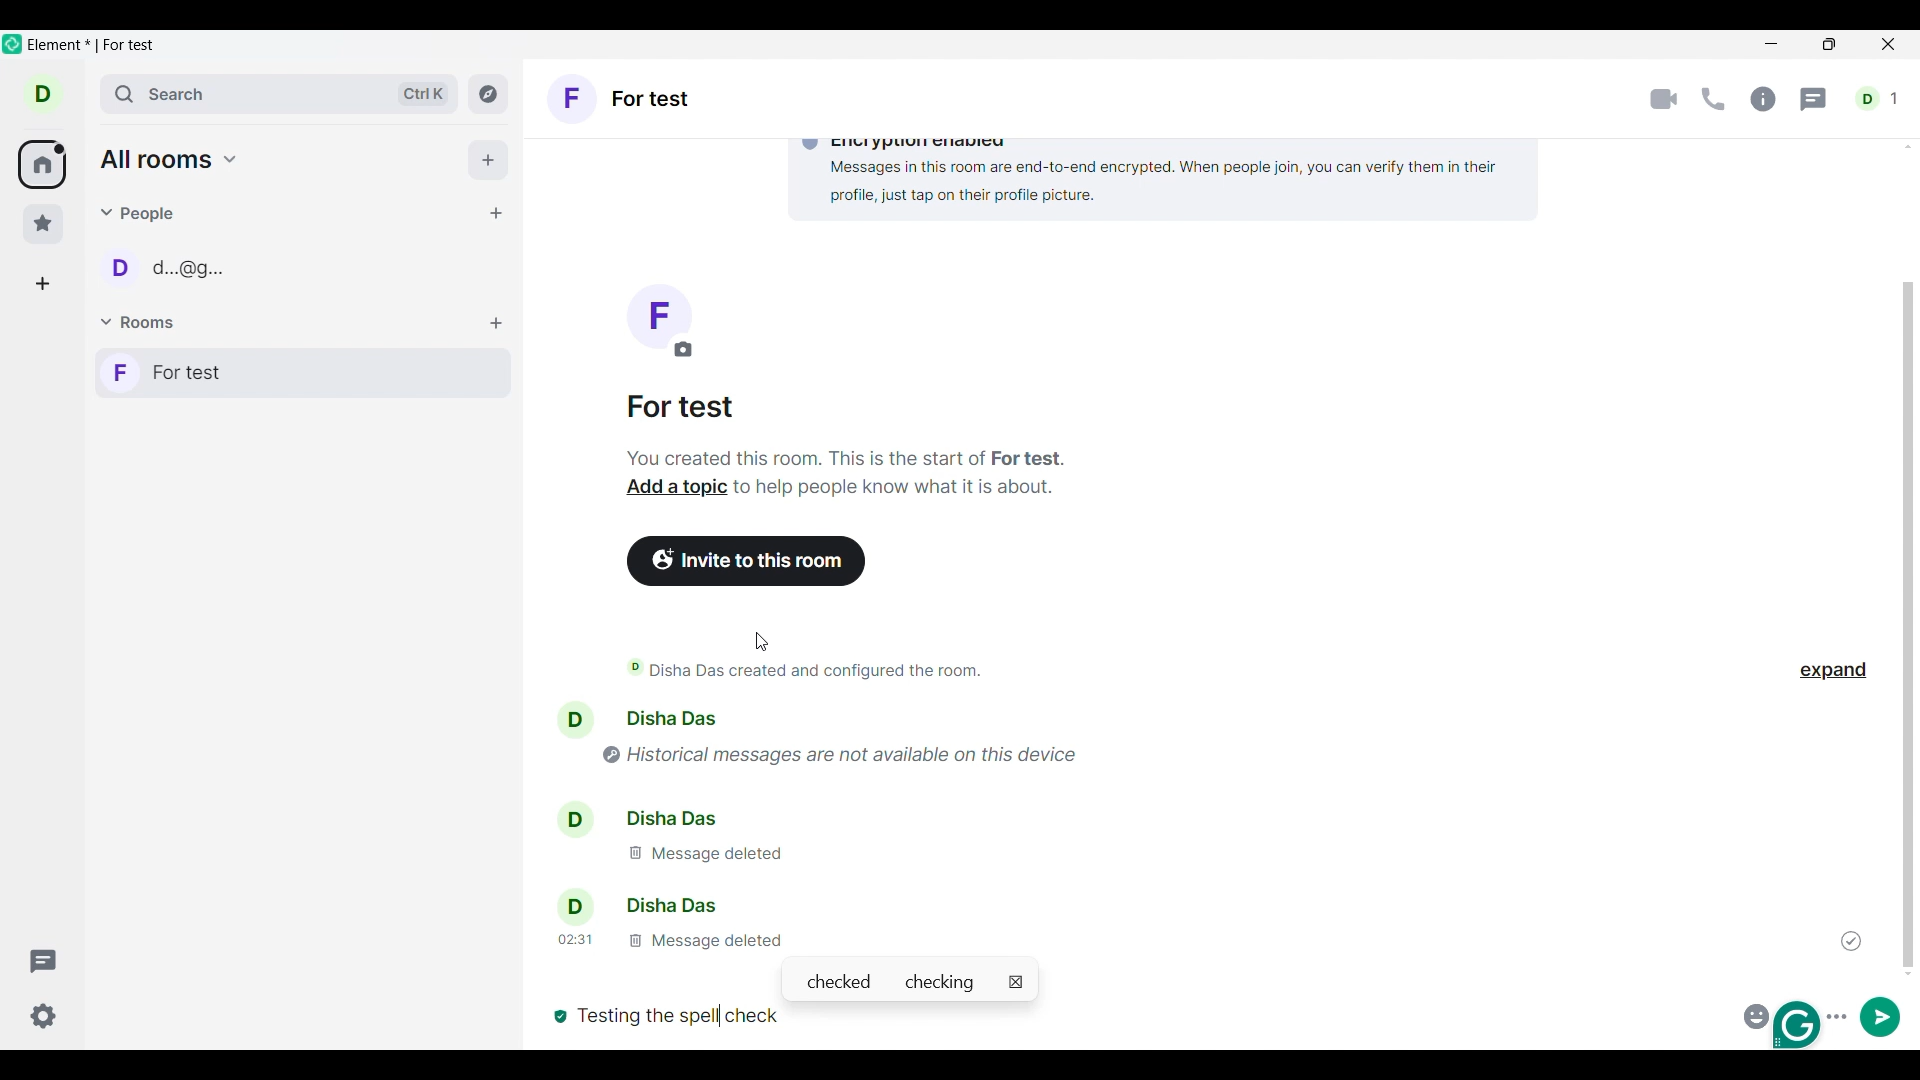 The width and height of the screenshot is (1920, 1080). What do you see at coordinates (558, 1014) in the screenshot?
I see `everyone in this room is verified` at bounding box center [558, 1014].